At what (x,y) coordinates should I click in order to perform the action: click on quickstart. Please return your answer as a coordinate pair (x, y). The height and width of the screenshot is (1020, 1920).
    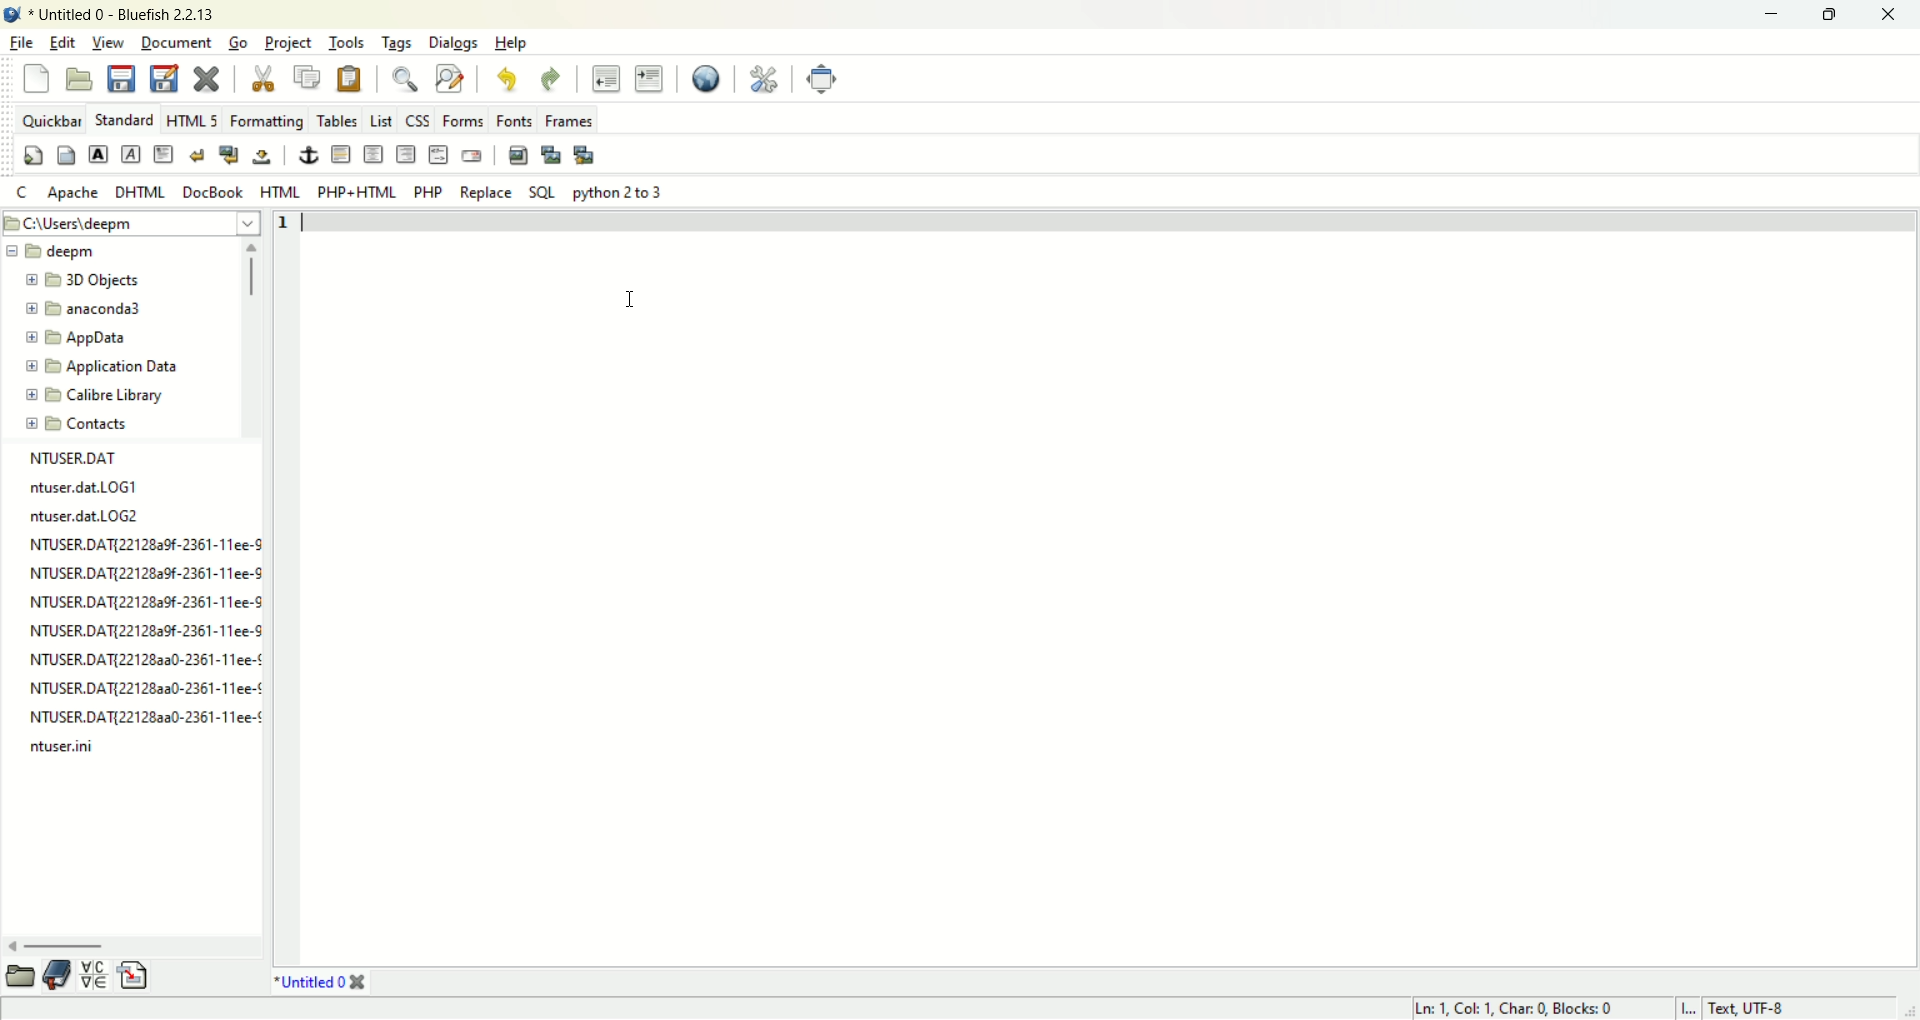
    Looking at the image, I should click on (33, 152).